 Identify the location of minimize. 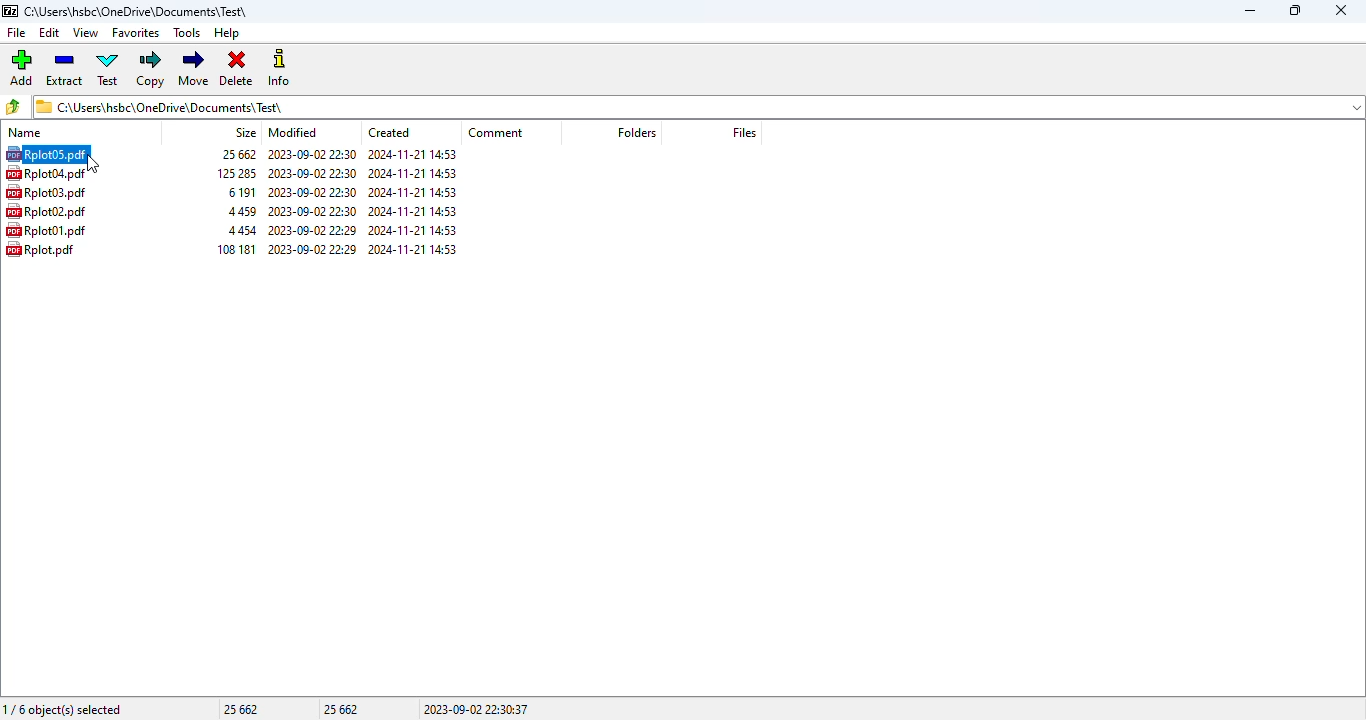
(1249, 11).